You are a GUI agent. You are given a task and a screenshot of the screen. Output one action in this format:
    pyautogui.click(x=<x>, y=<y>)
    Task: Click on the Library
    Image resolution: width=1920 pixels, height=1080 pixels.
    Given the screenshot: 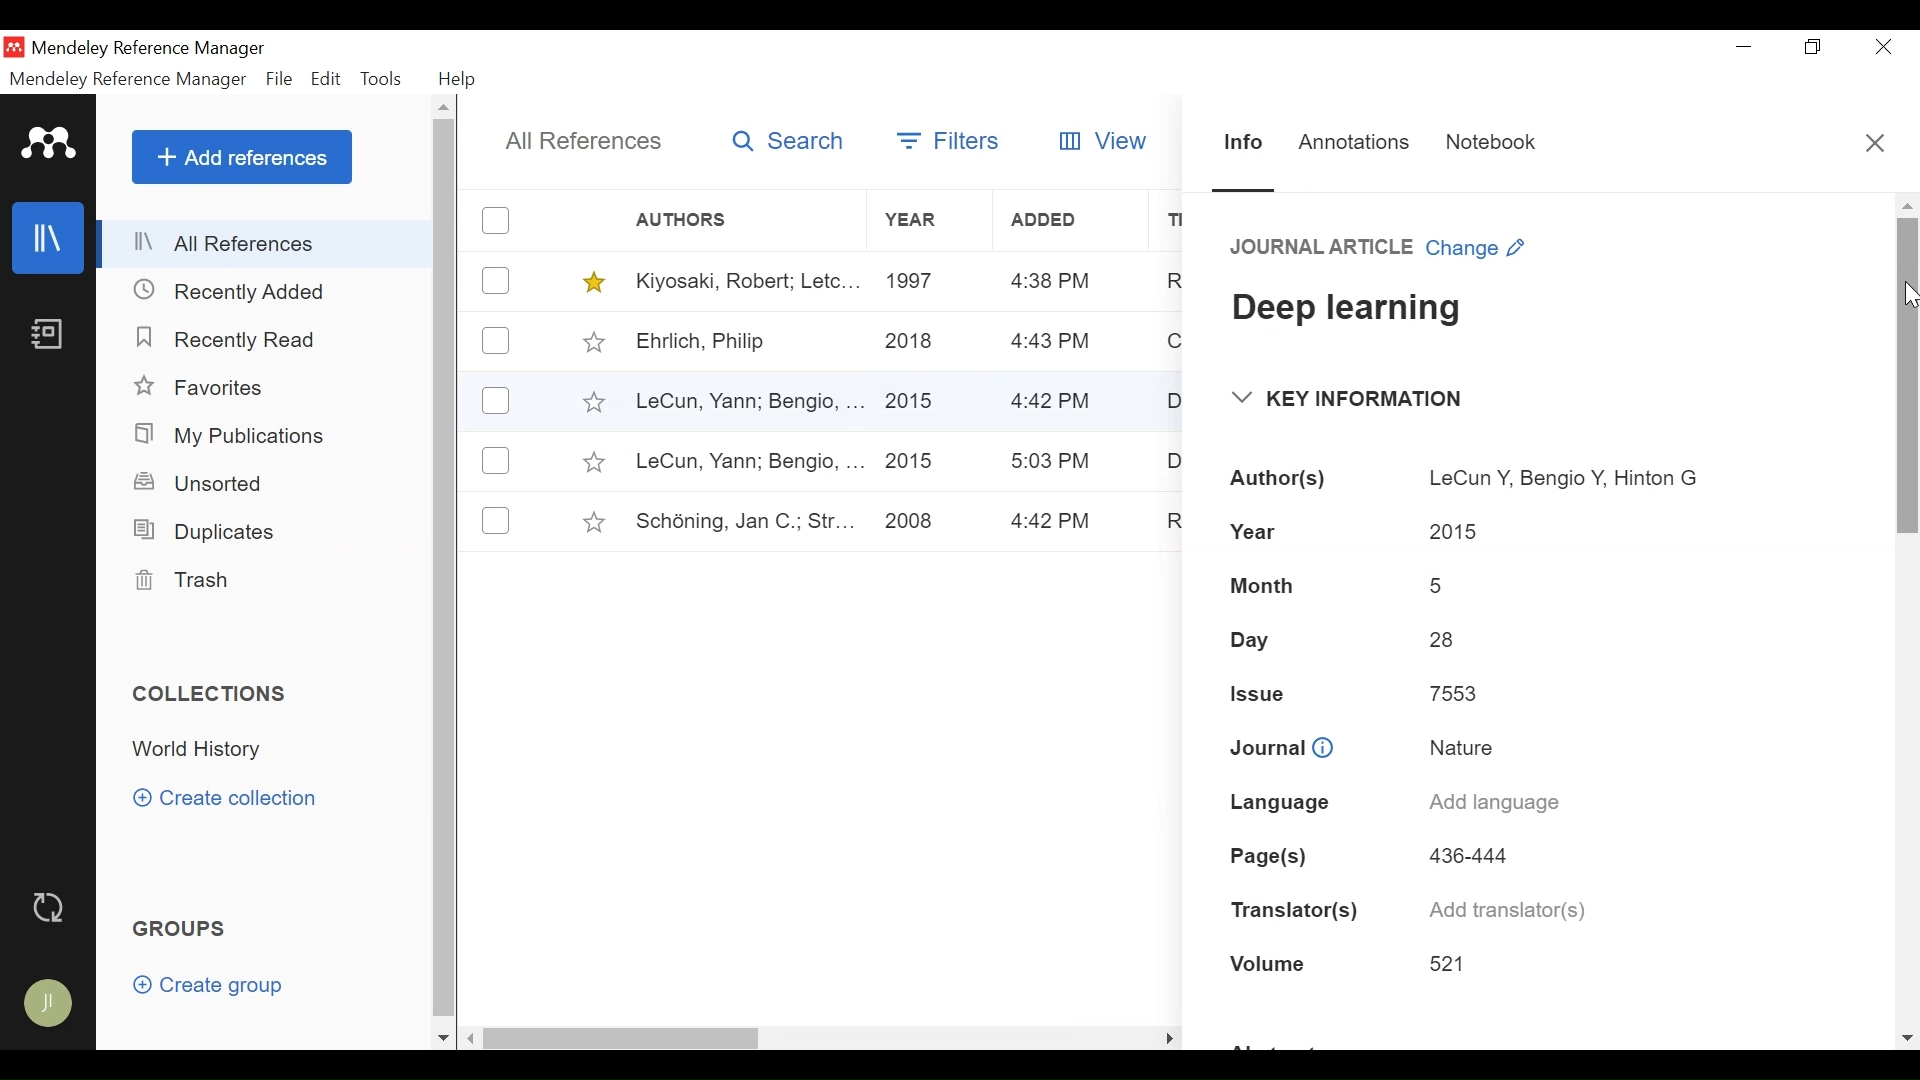 What is the action you would take?
    pyautogui.click(x=50, y=237)
    